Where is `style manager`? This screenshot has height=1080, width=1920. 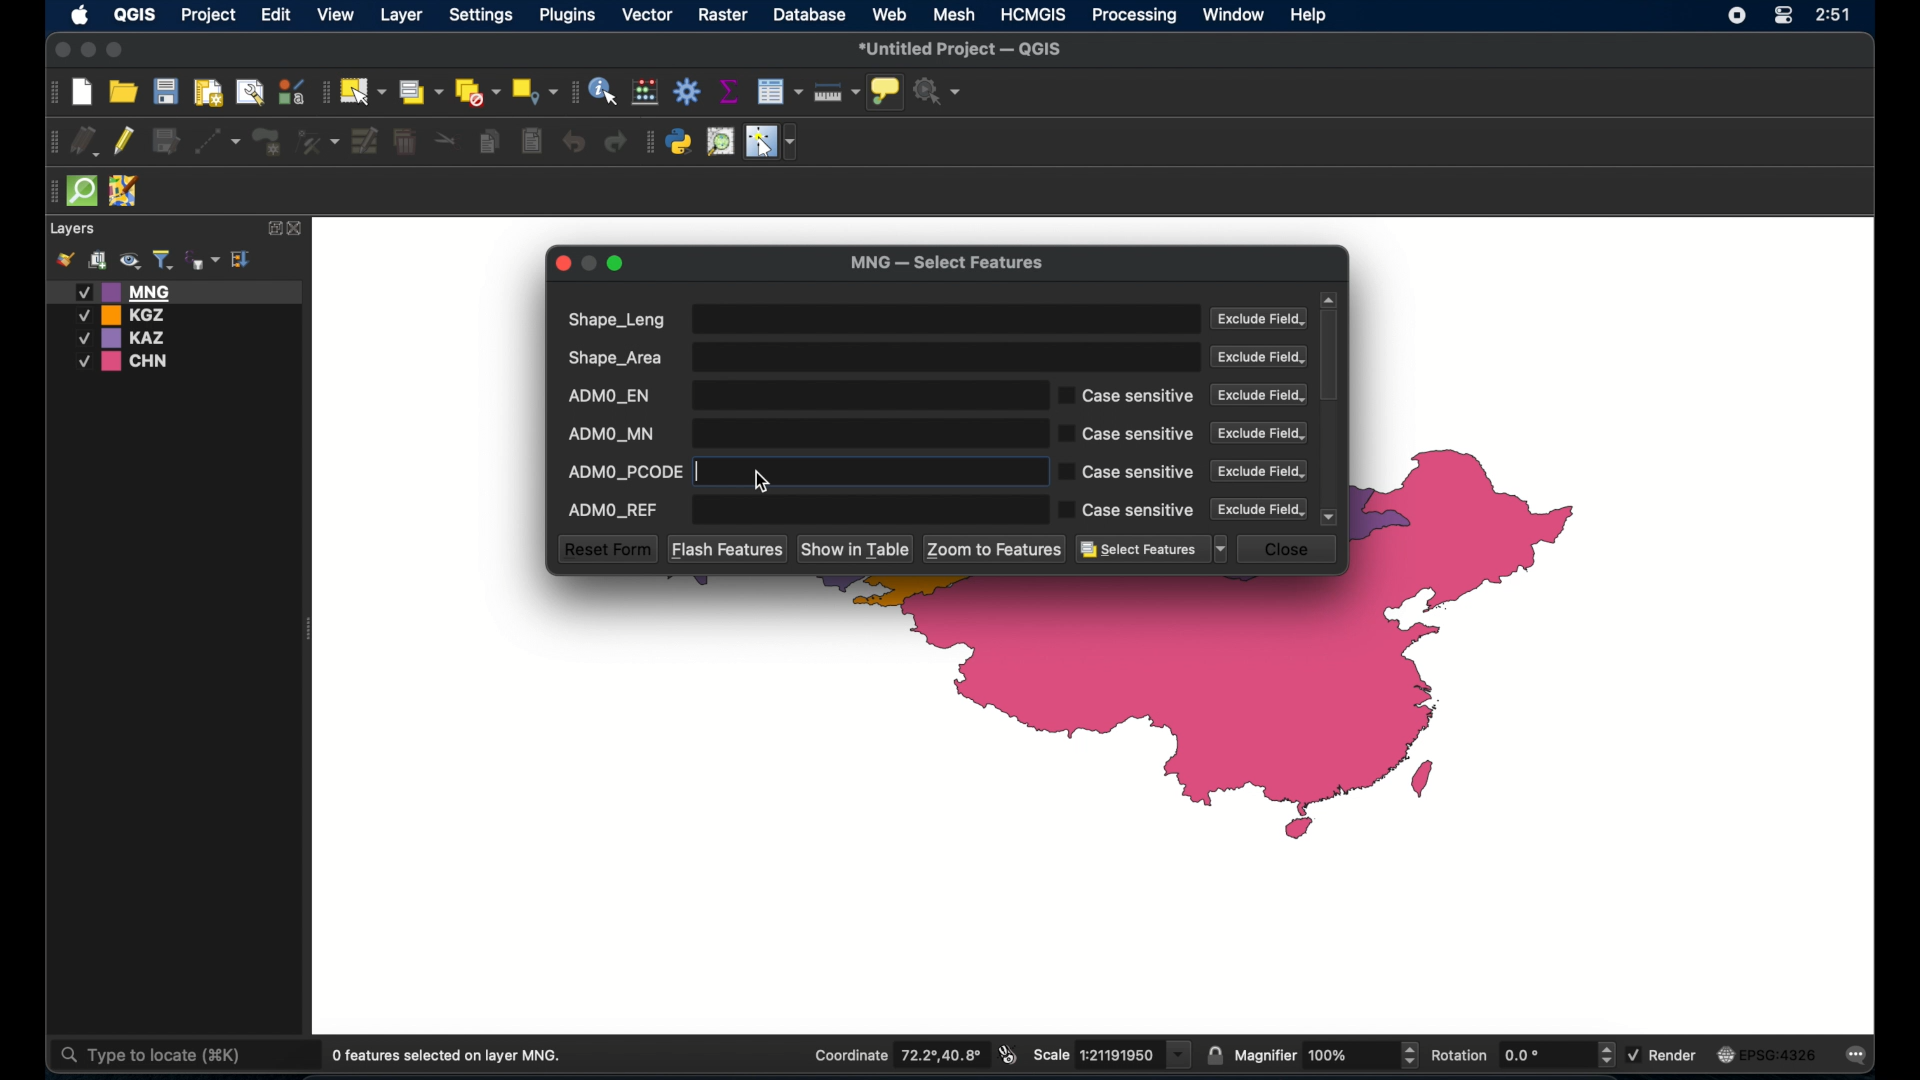
style manager is located at coordinates (291, 89).